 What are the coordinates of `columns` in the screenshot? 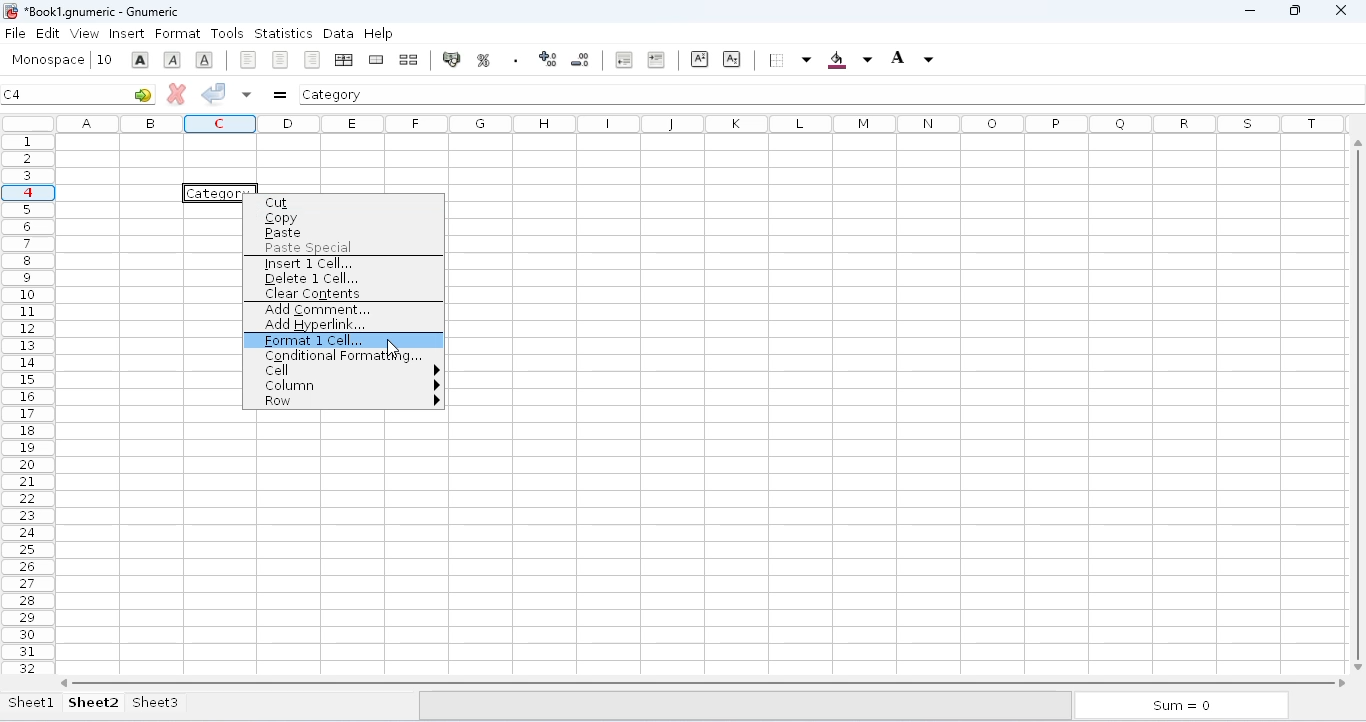 It's located at (705, 123).